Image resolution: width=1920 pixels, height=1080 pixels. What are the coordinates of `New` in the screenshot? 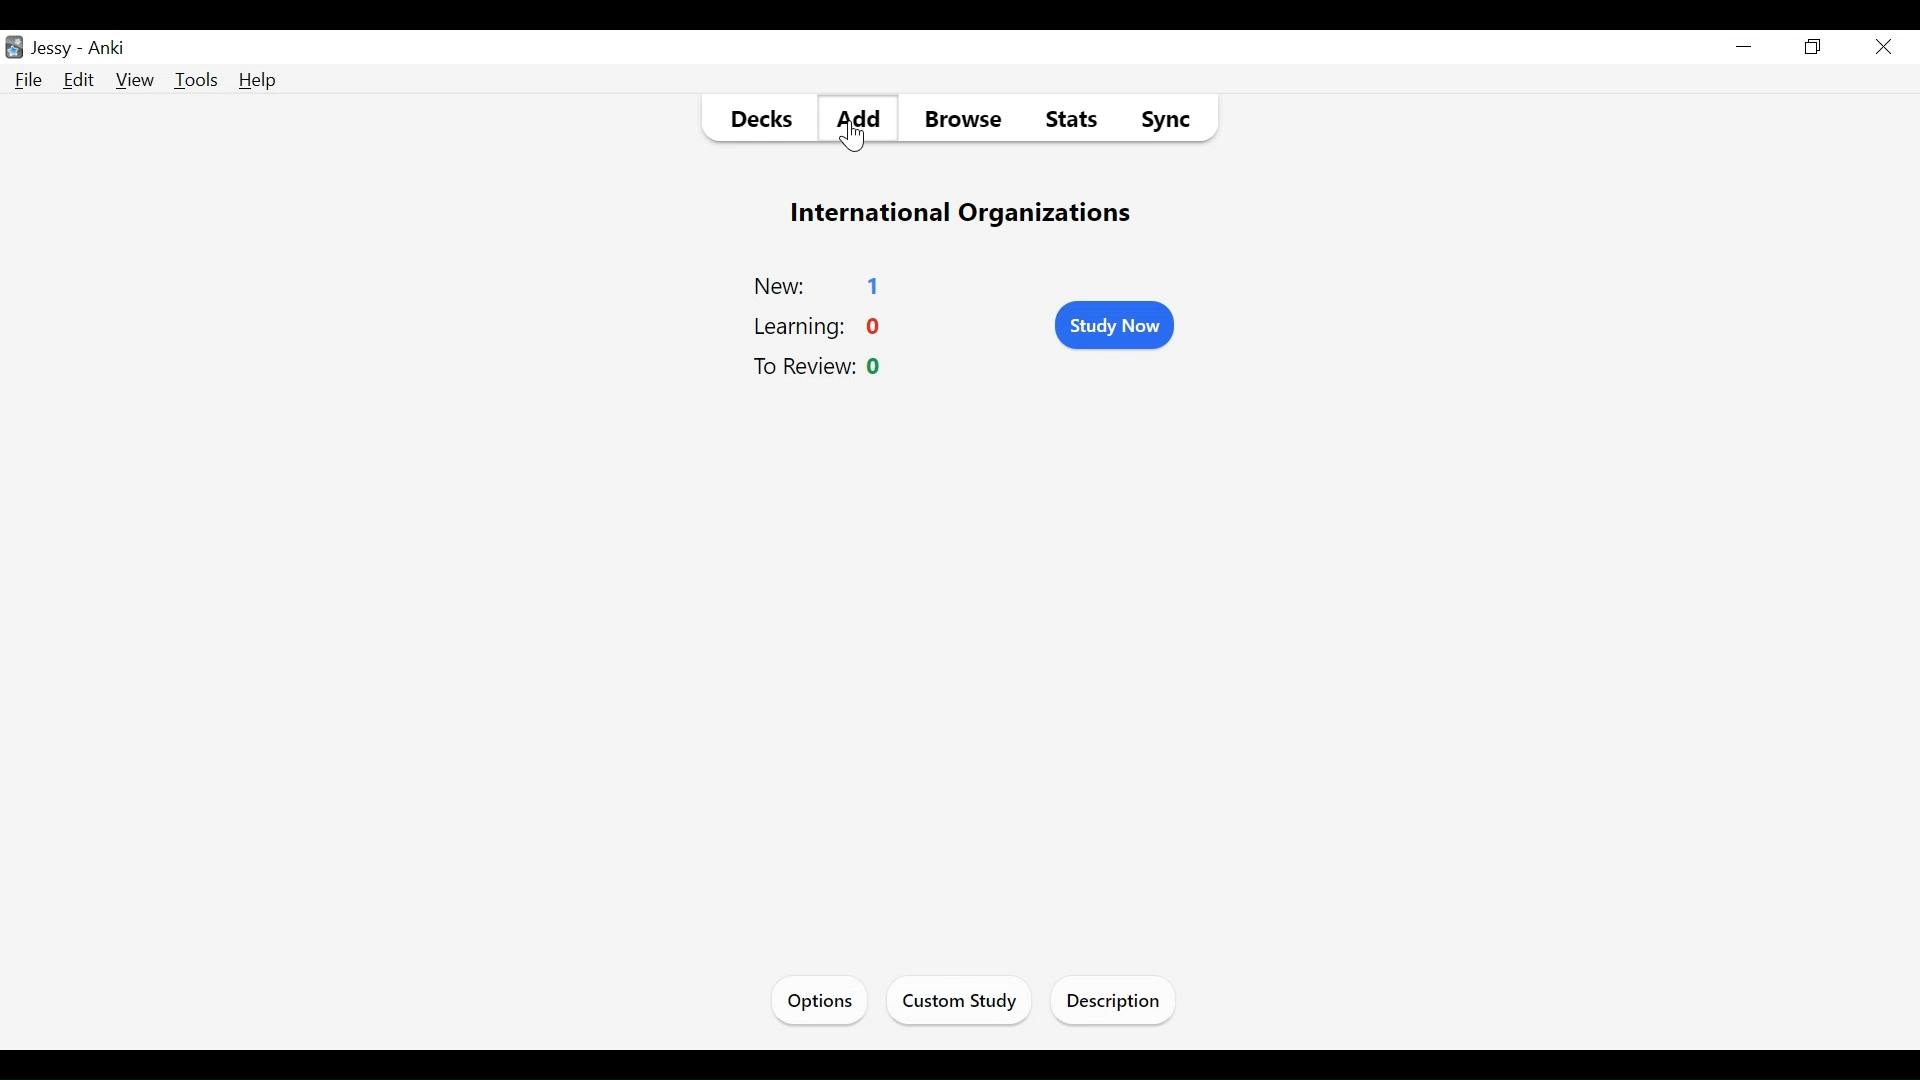 It's located at (782, 286).